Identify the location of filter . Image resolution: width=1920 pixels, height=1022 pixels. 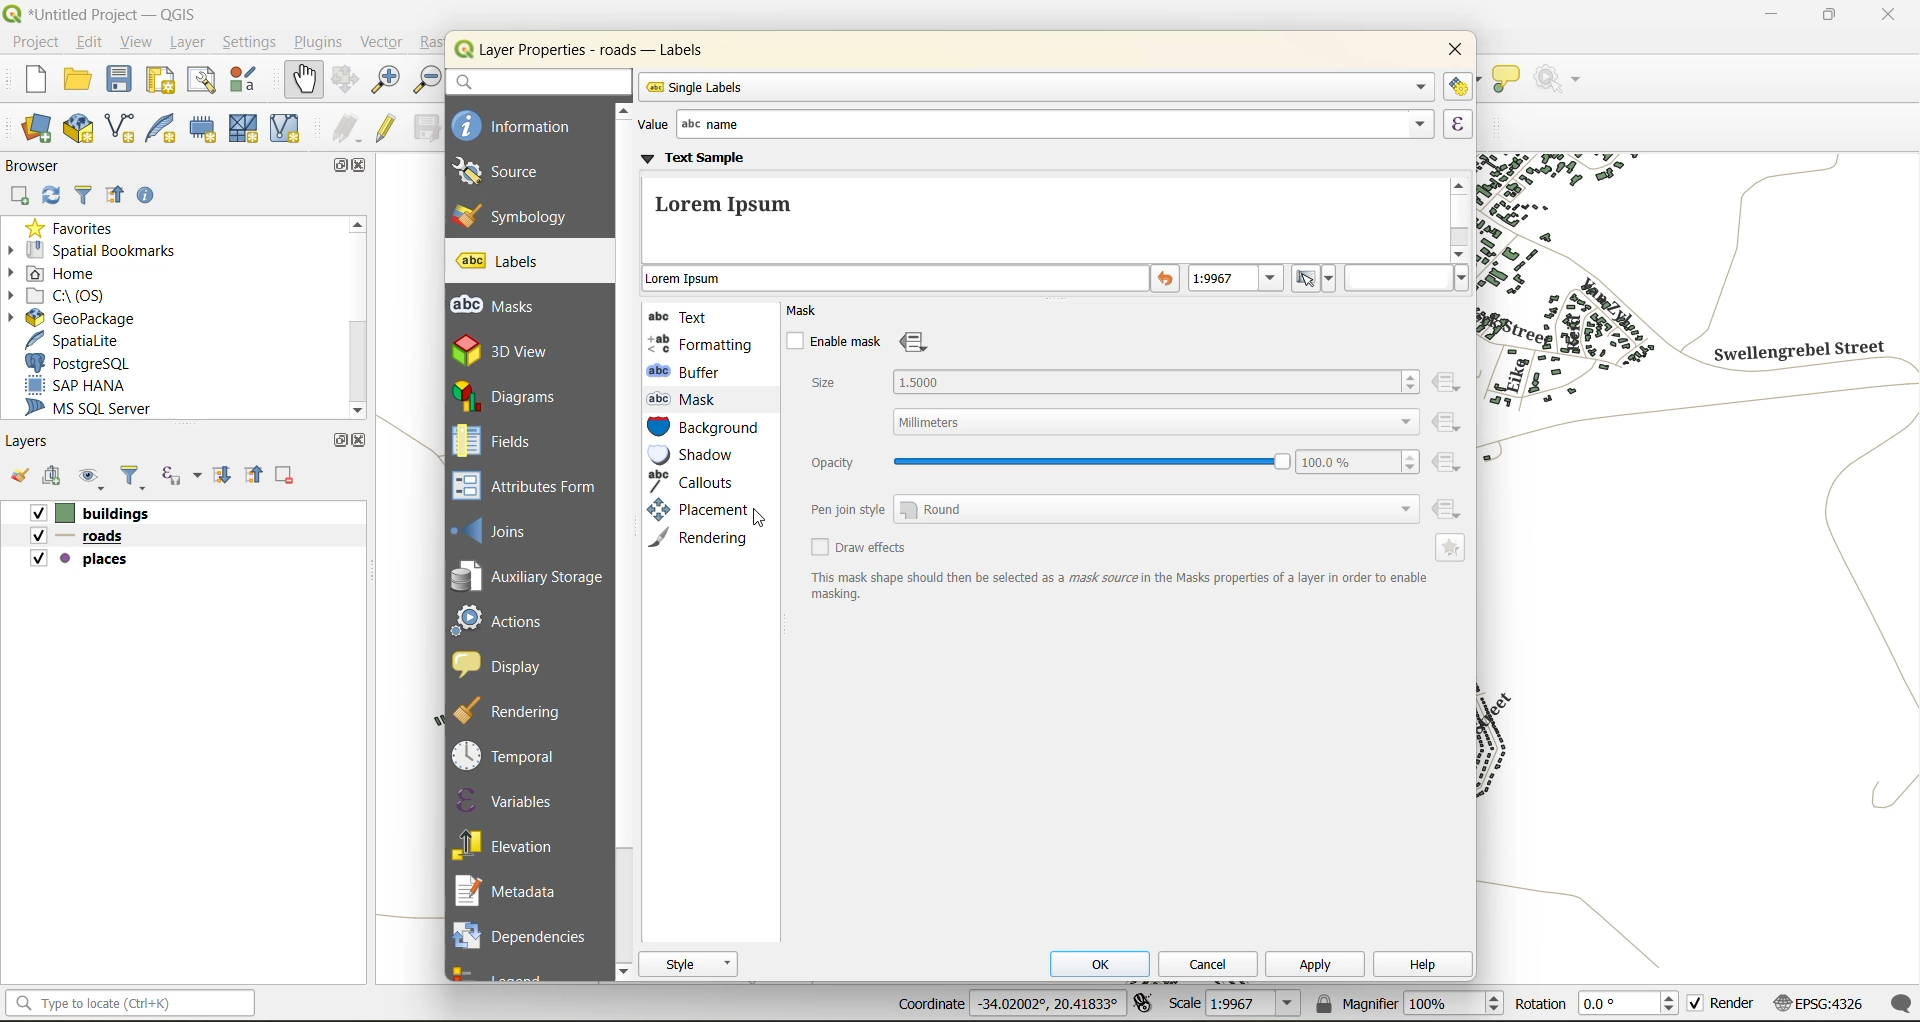
(135, 478).